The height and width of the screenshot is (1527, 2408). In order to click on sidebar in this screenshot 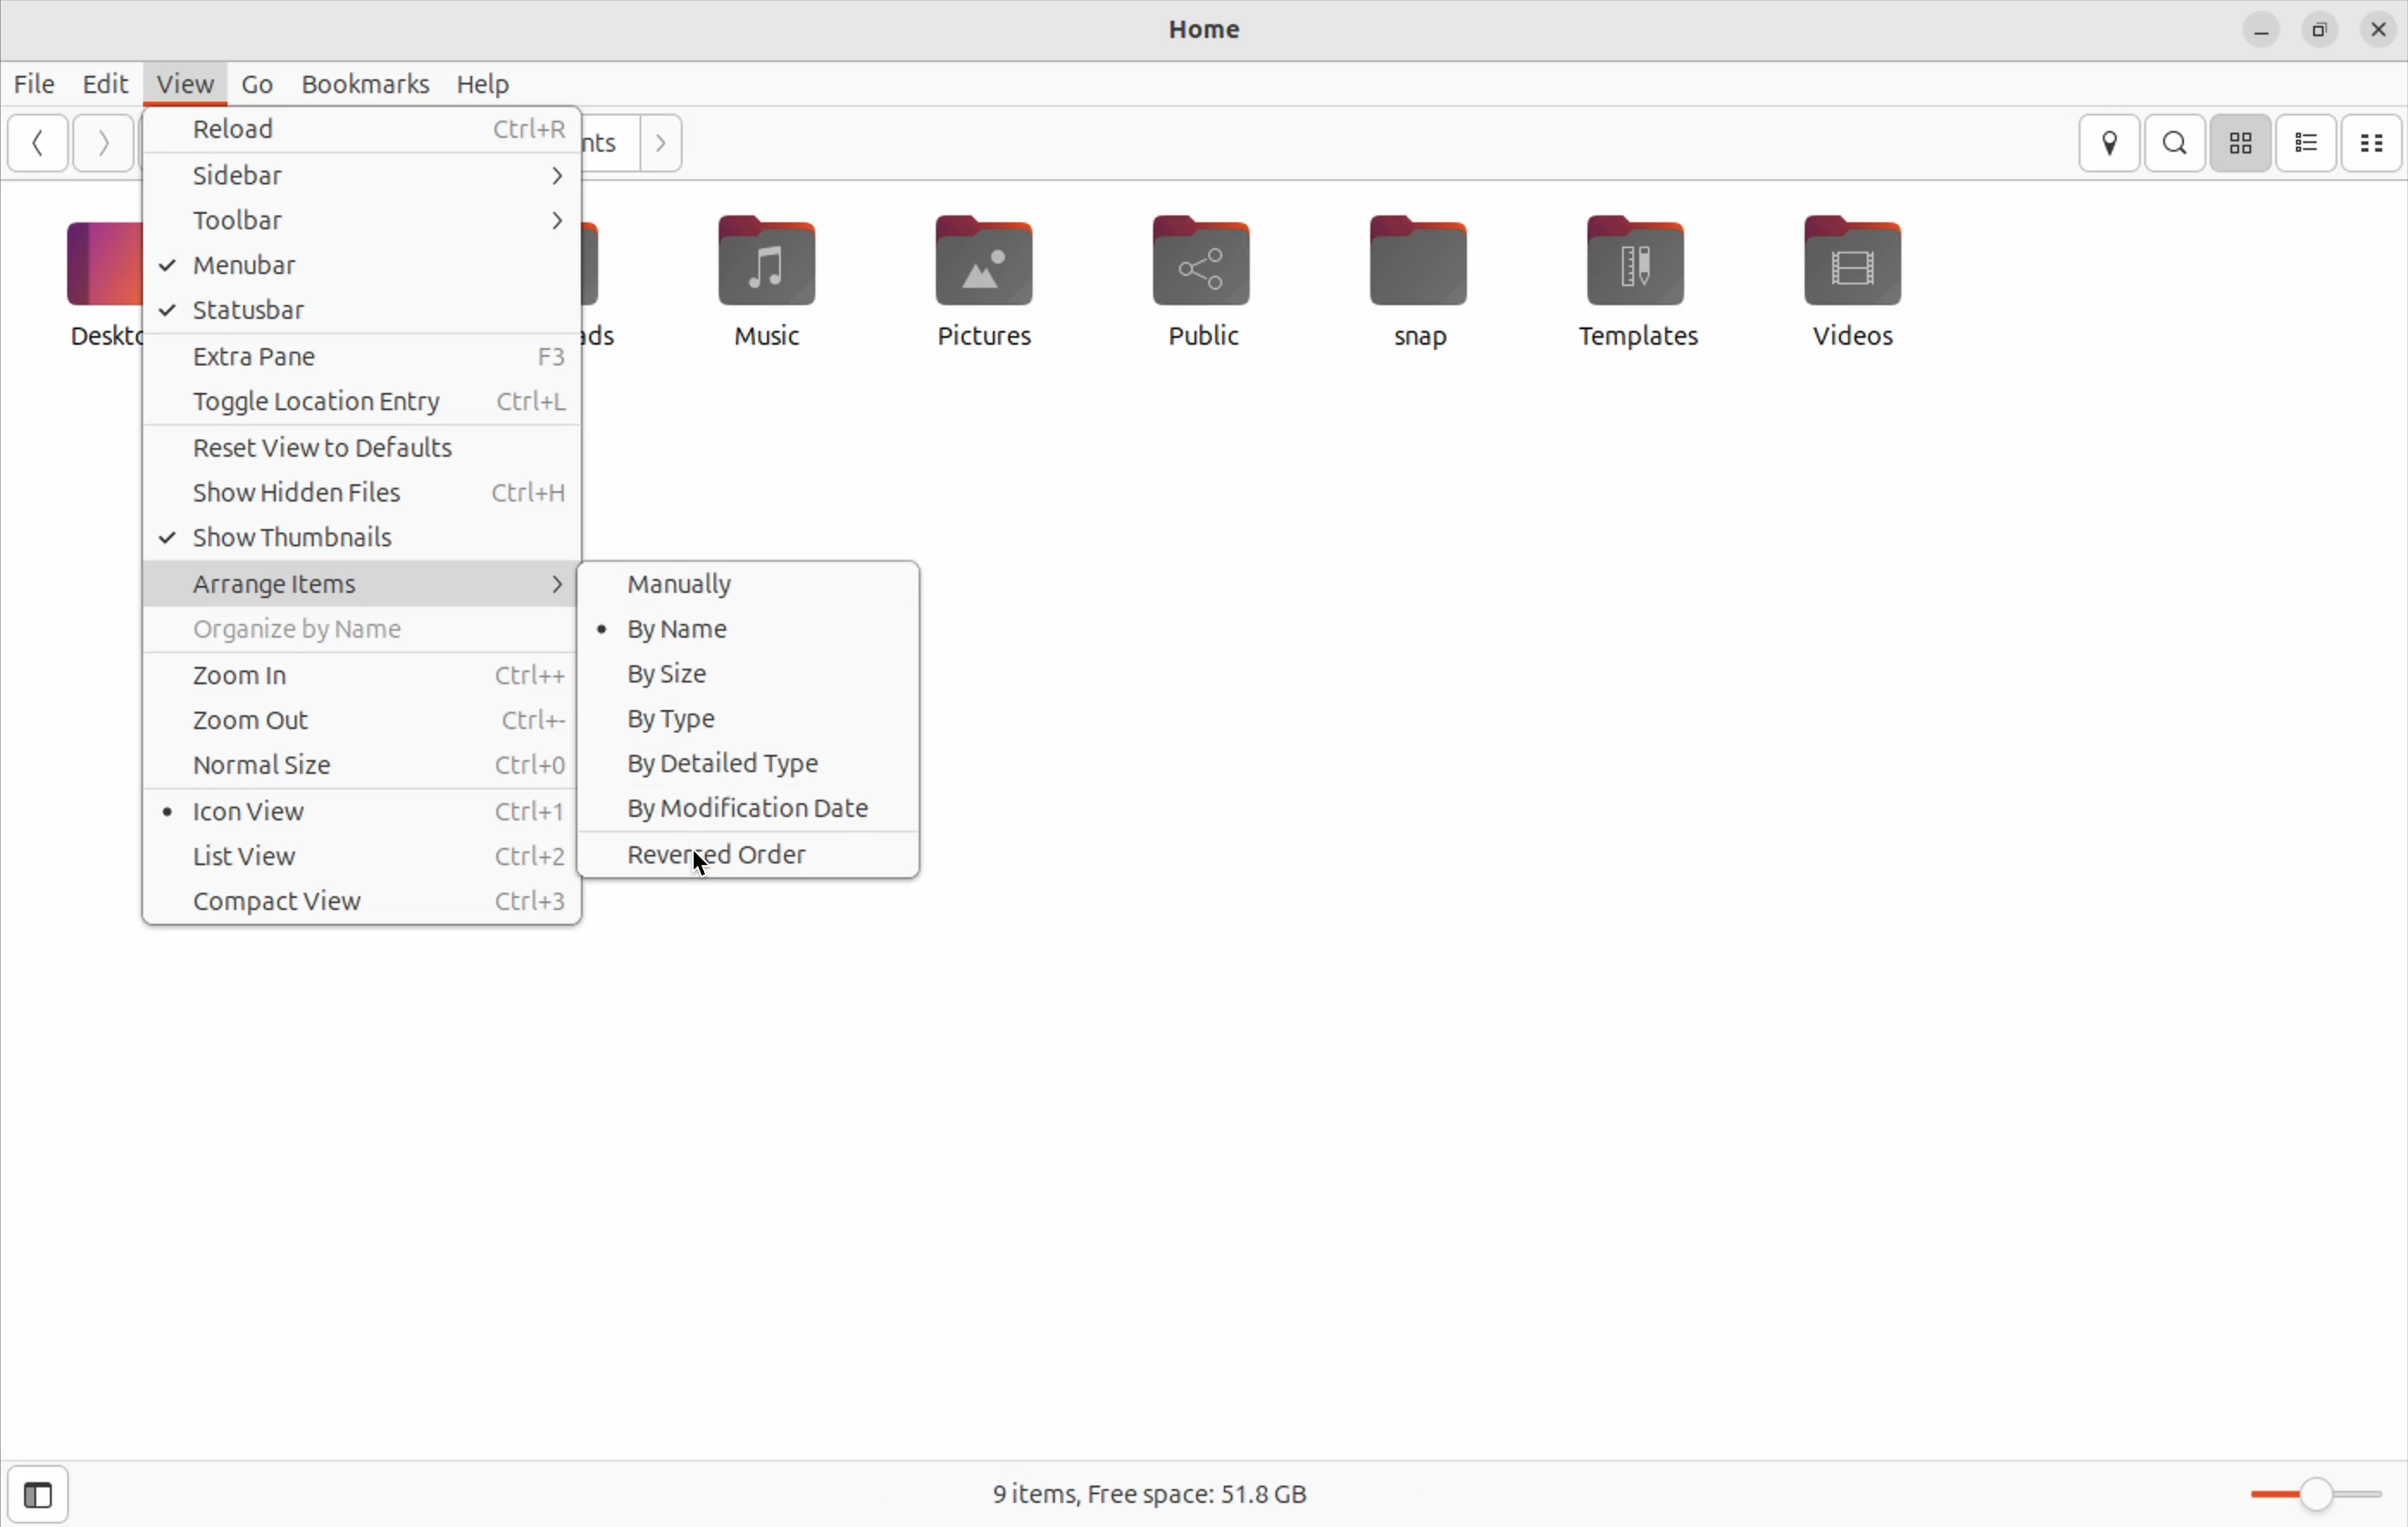, I will do `click(357, 175)`.